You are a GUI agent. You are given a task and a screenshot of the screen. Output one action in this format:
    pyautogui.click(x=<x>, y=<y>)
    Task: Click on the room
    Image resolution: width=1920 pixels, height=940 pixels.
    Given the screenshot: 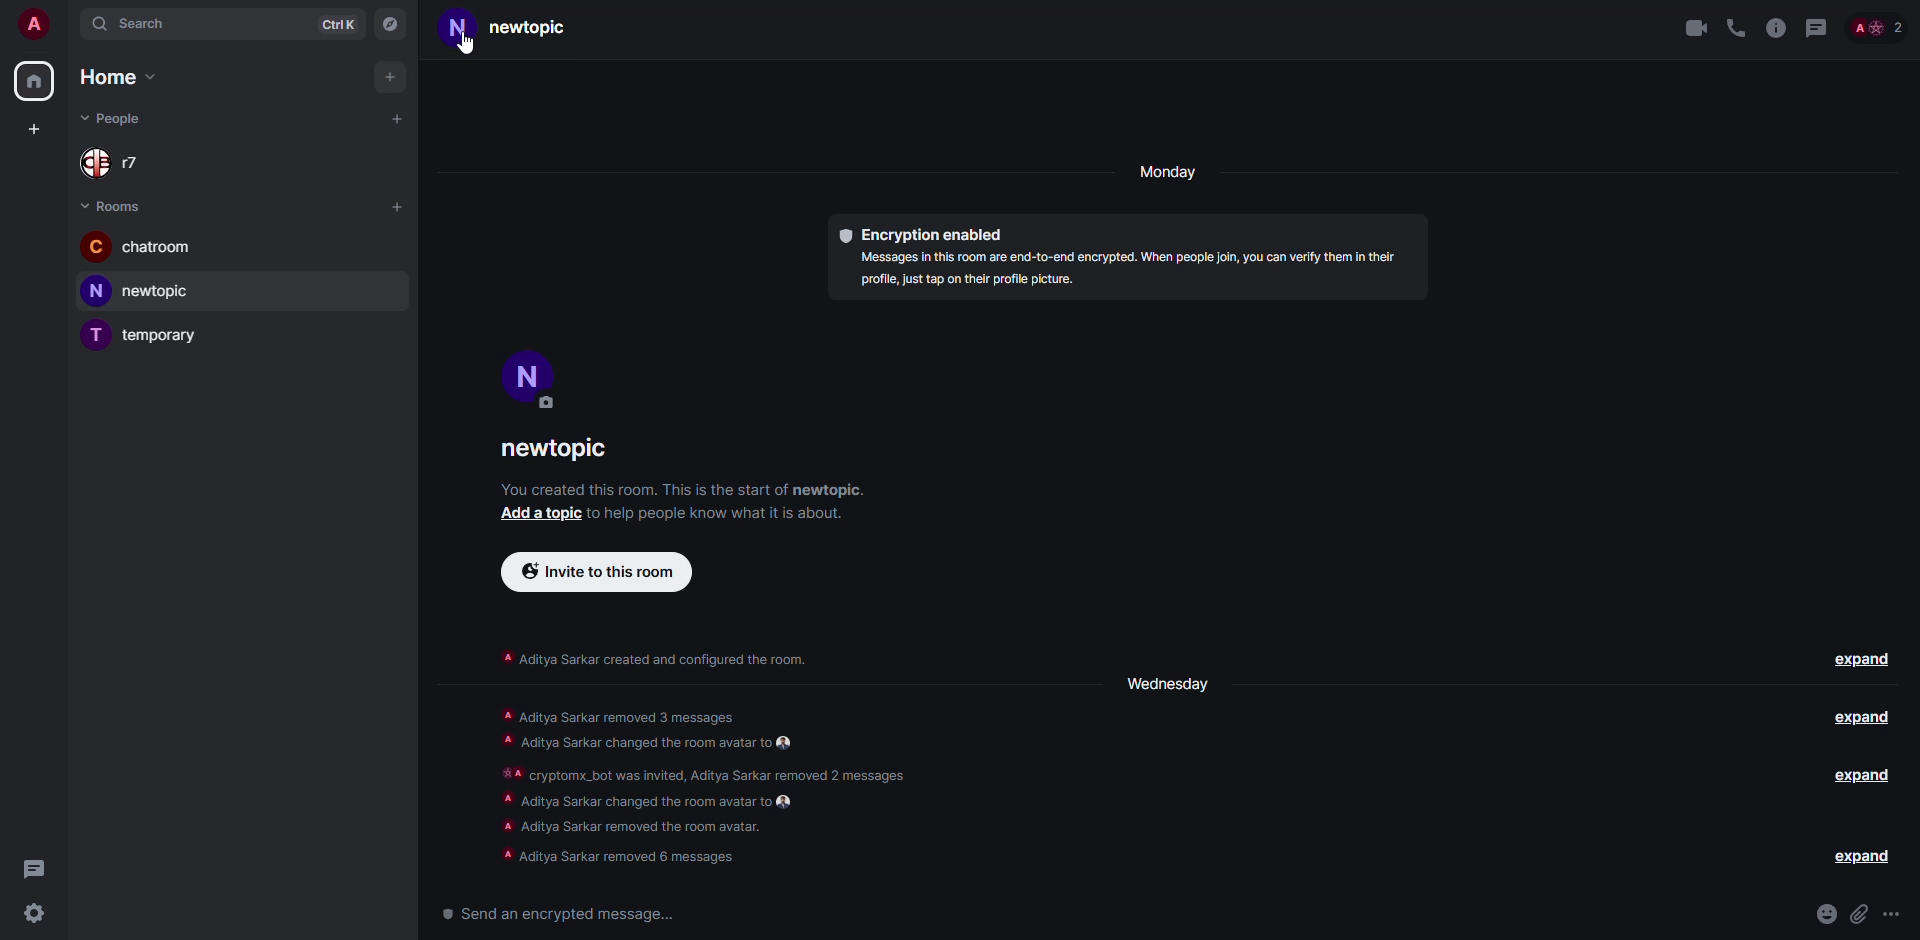 What is the action you would take?
    pyautogui.click(x=556, y=449)
    